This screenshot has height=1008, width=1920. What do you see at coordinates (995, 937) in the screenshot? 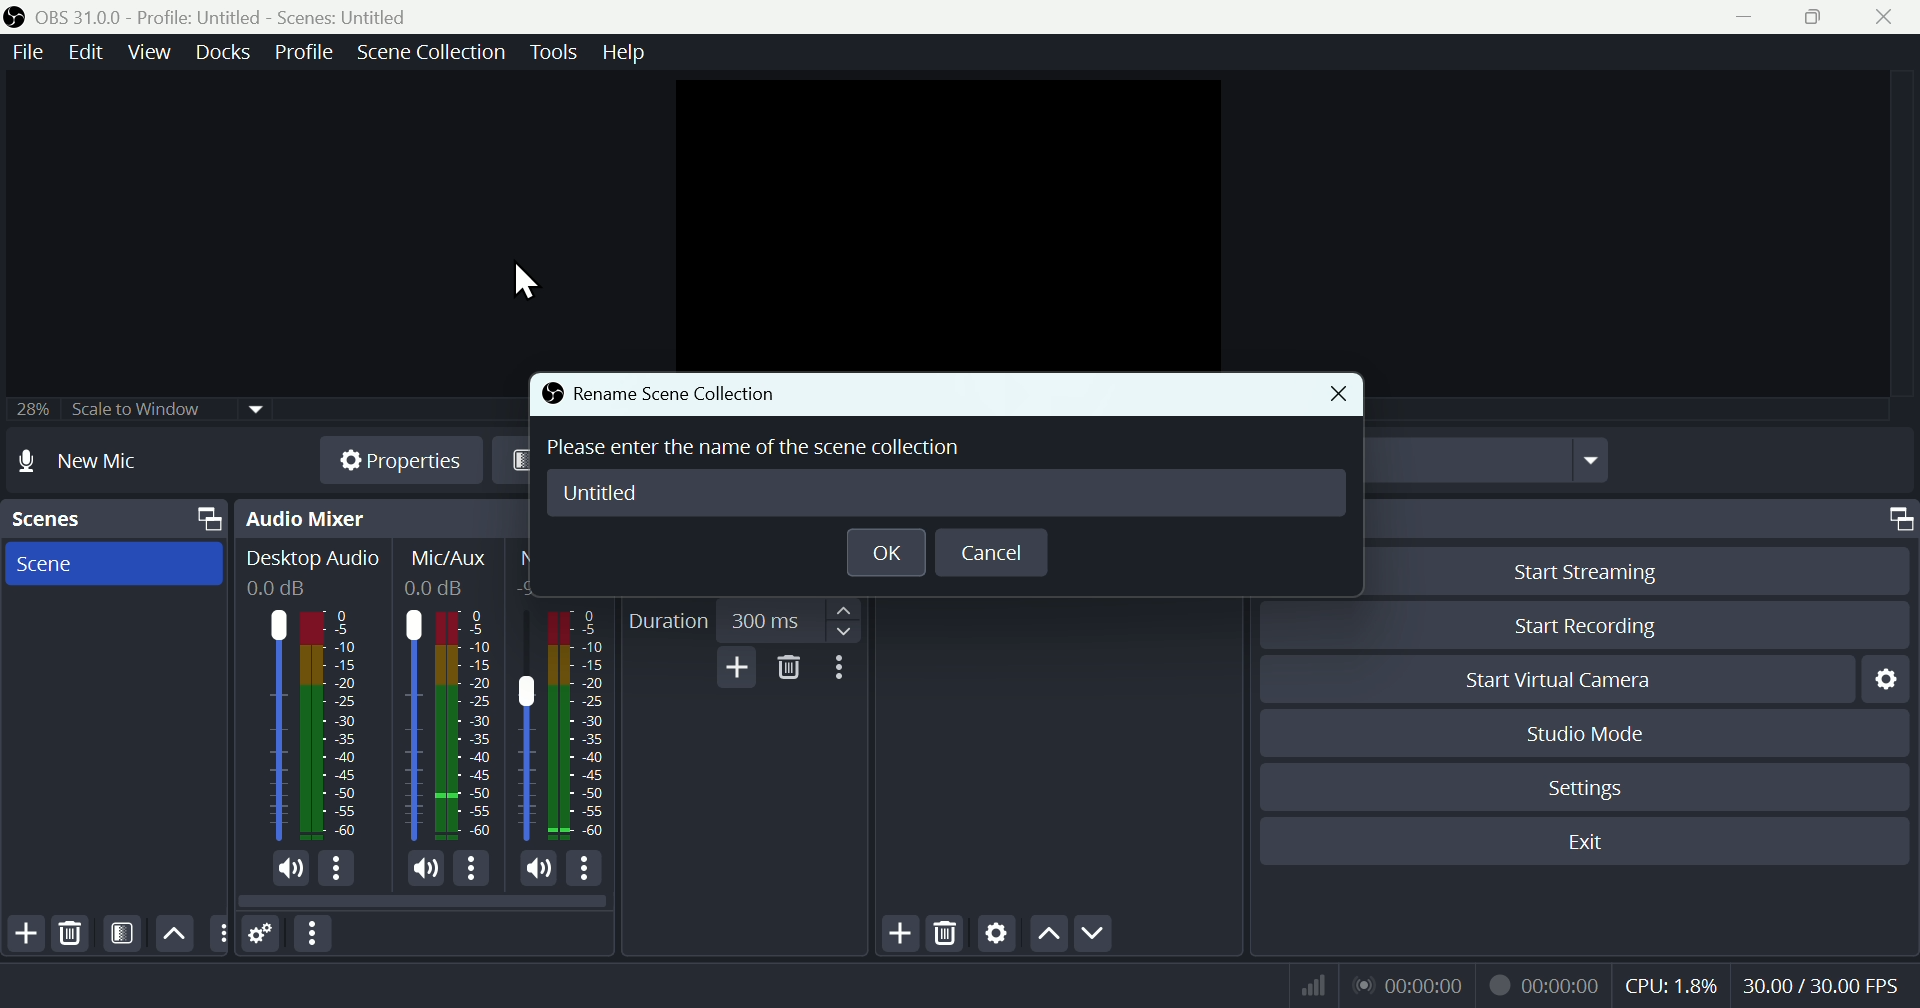
I see ` Settings` at bounding box center [995, 937].